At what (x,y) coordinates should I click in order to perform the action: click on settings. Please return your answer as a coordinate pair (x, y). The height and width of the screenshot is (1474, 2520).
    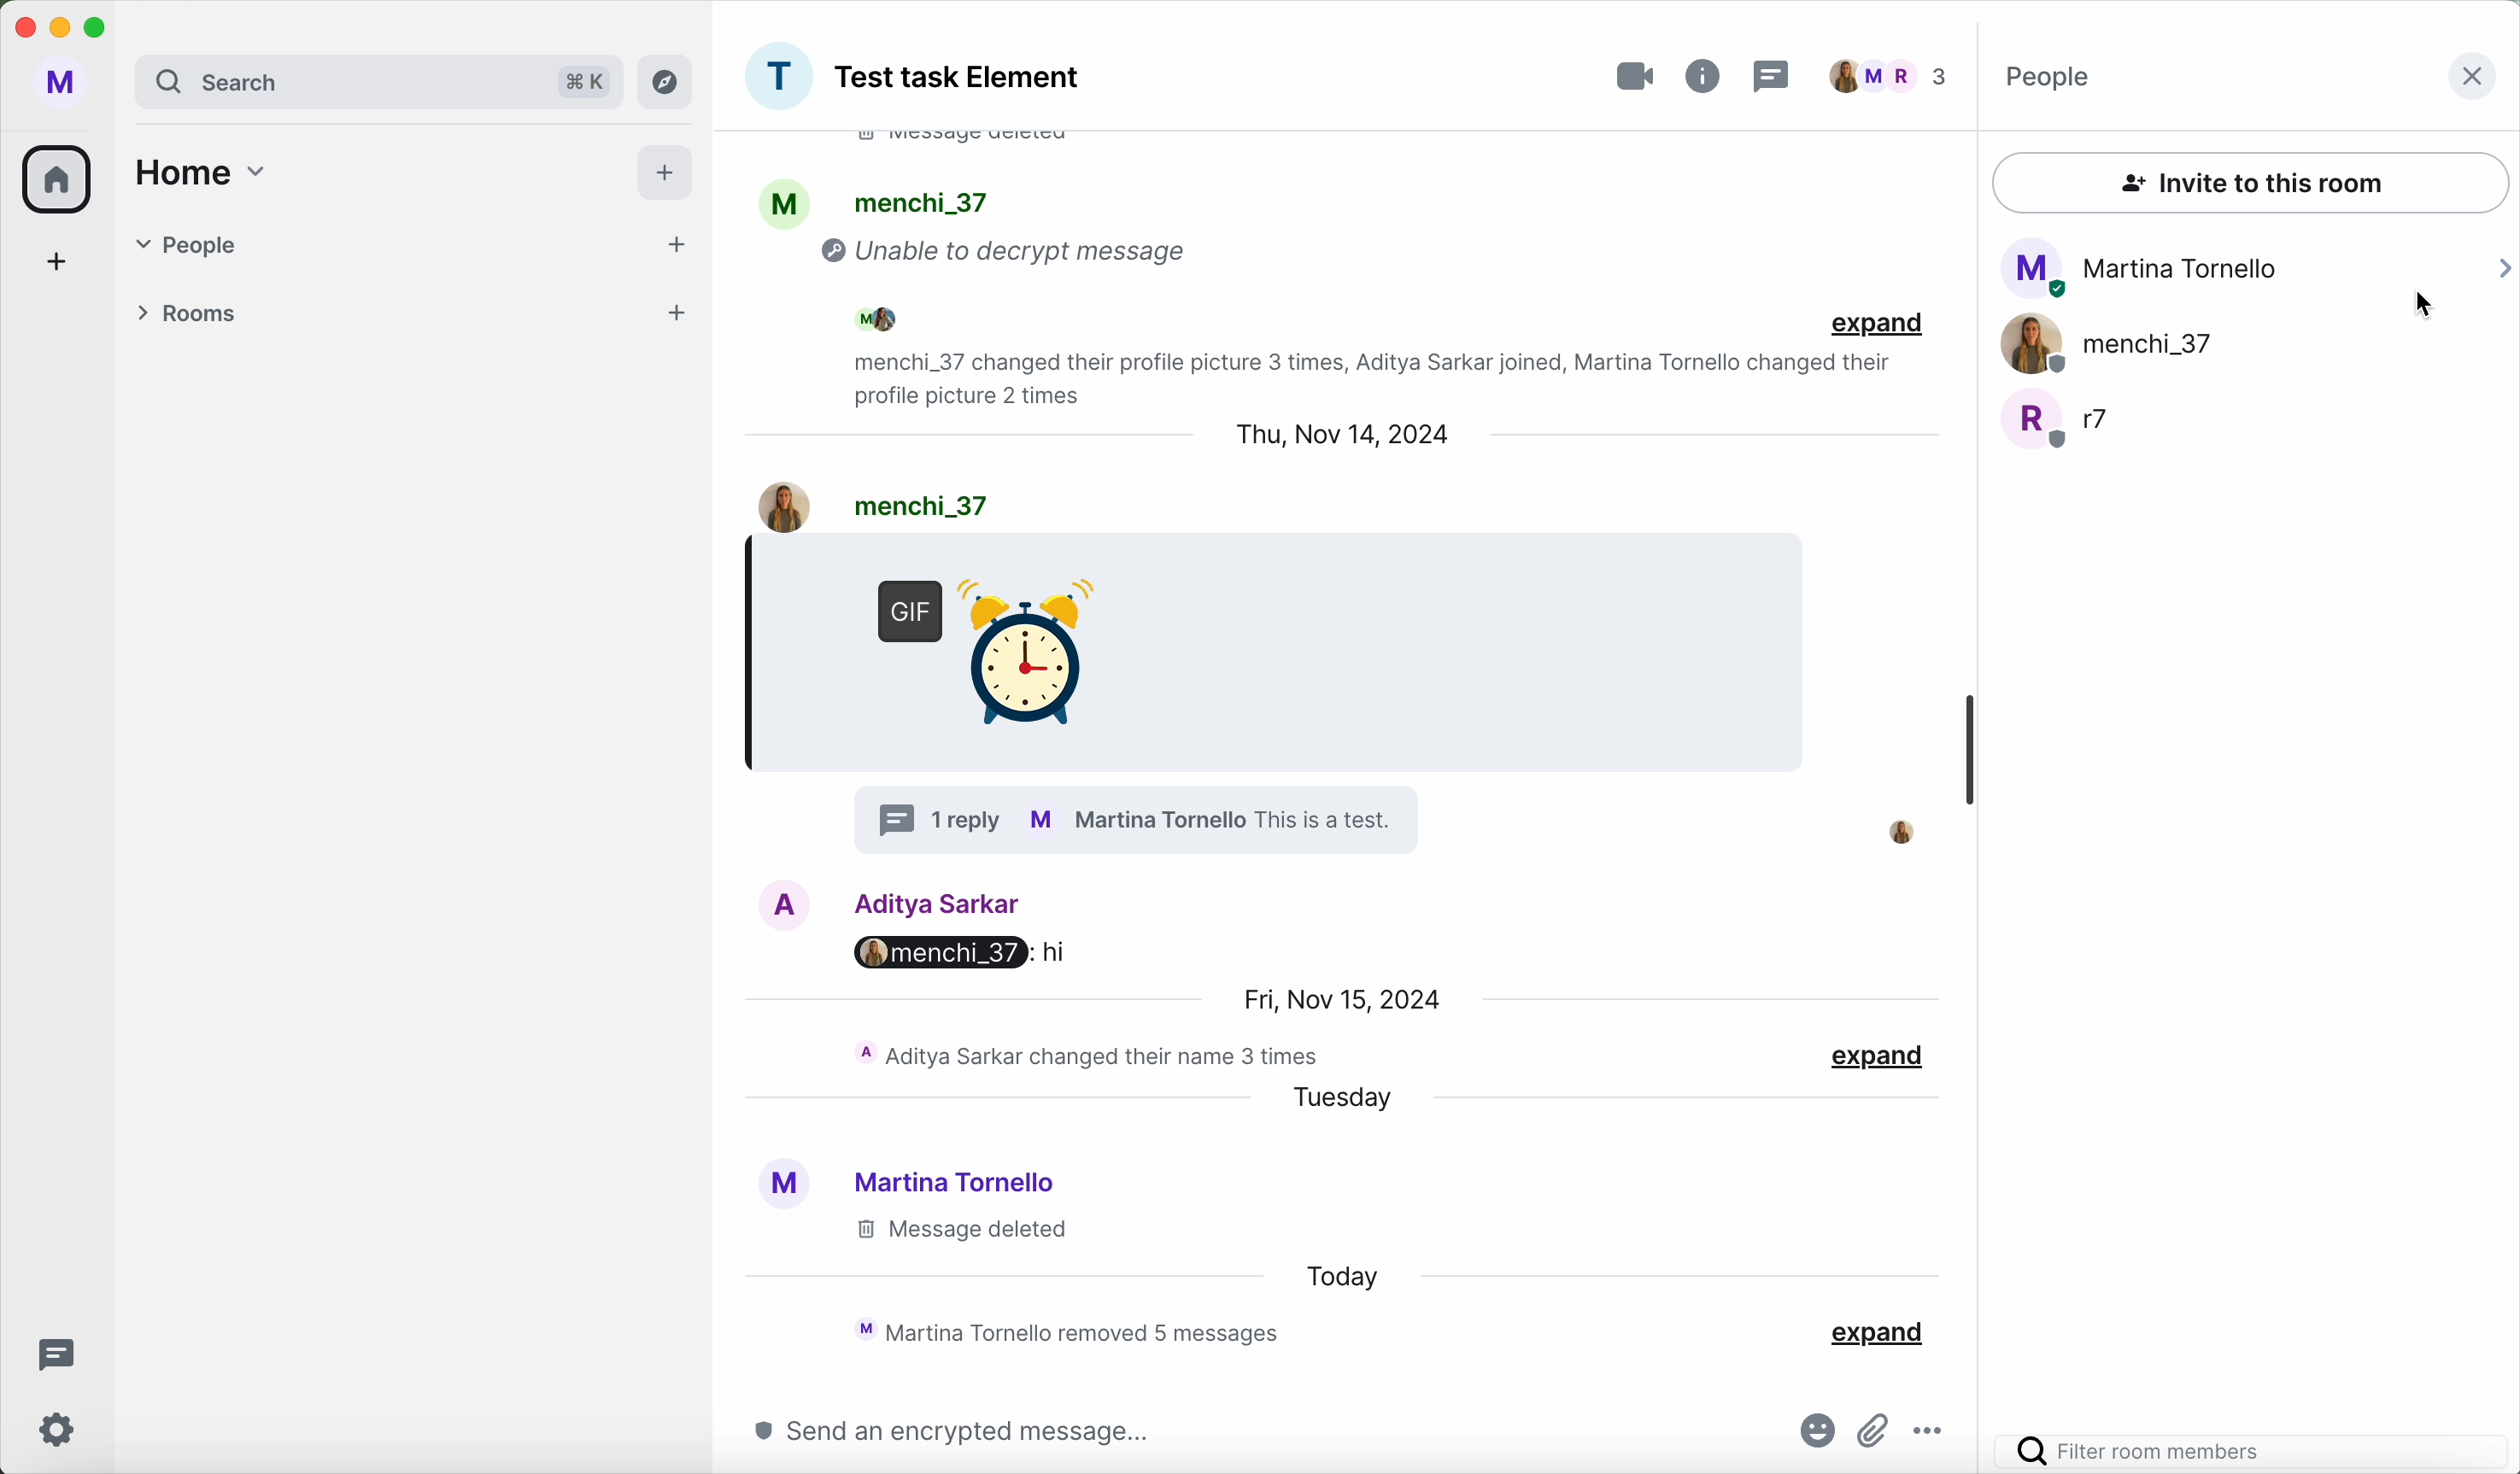
    Looking at the image, I should click on (61, 1429).